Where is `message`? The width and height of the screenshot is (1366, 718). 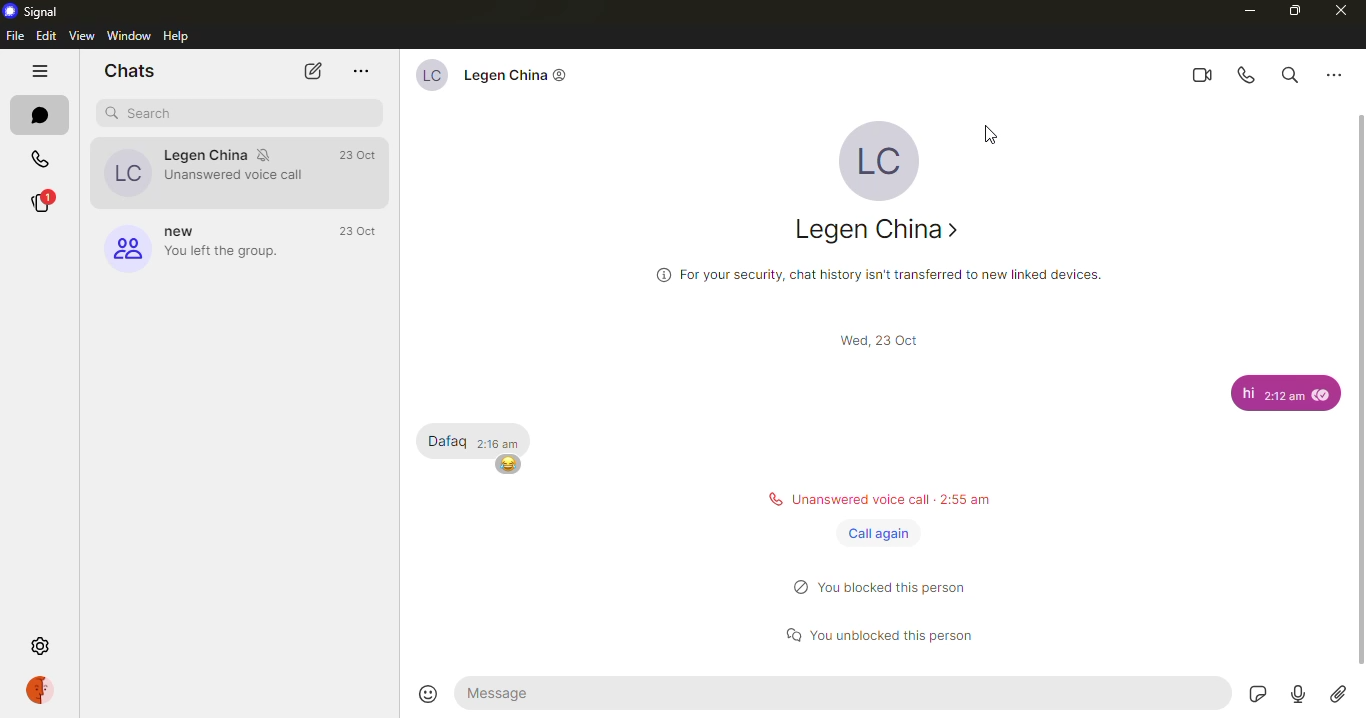 message is located at coordinates (447, 440).